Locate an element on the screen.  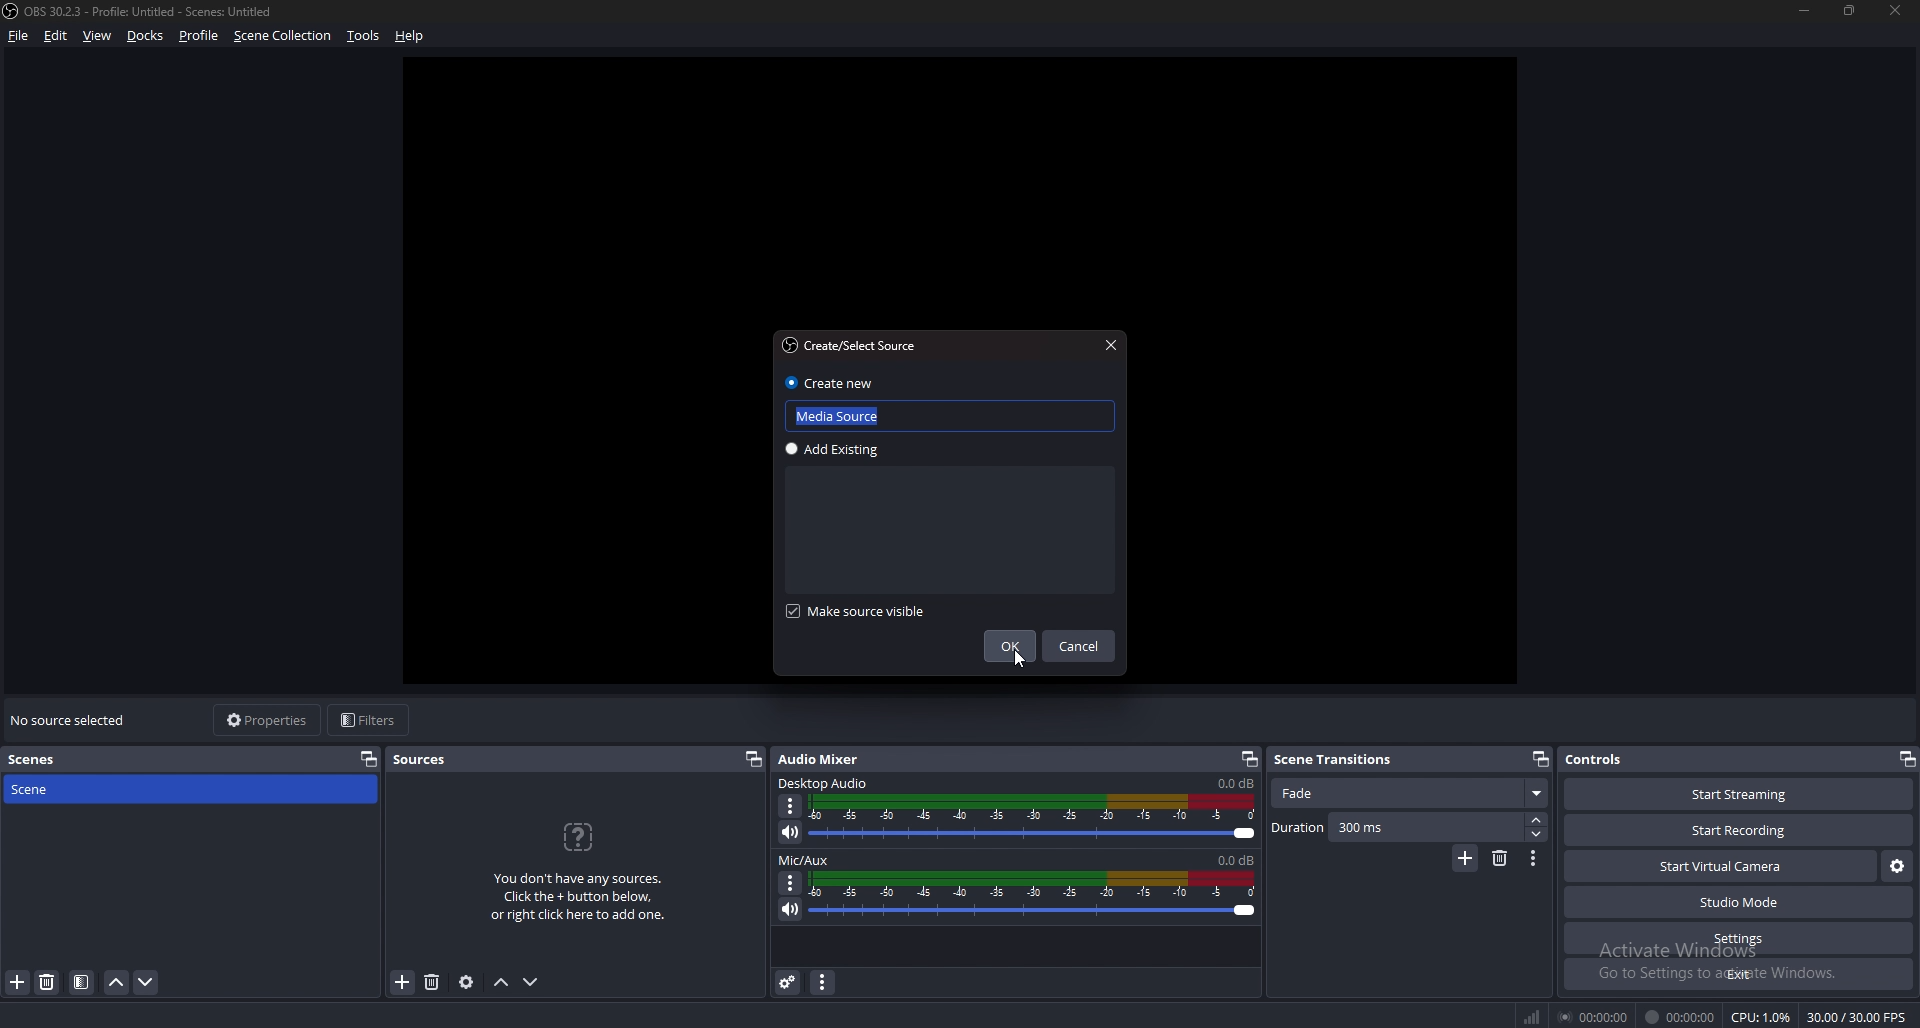
File is located at coordinates (22, 36).